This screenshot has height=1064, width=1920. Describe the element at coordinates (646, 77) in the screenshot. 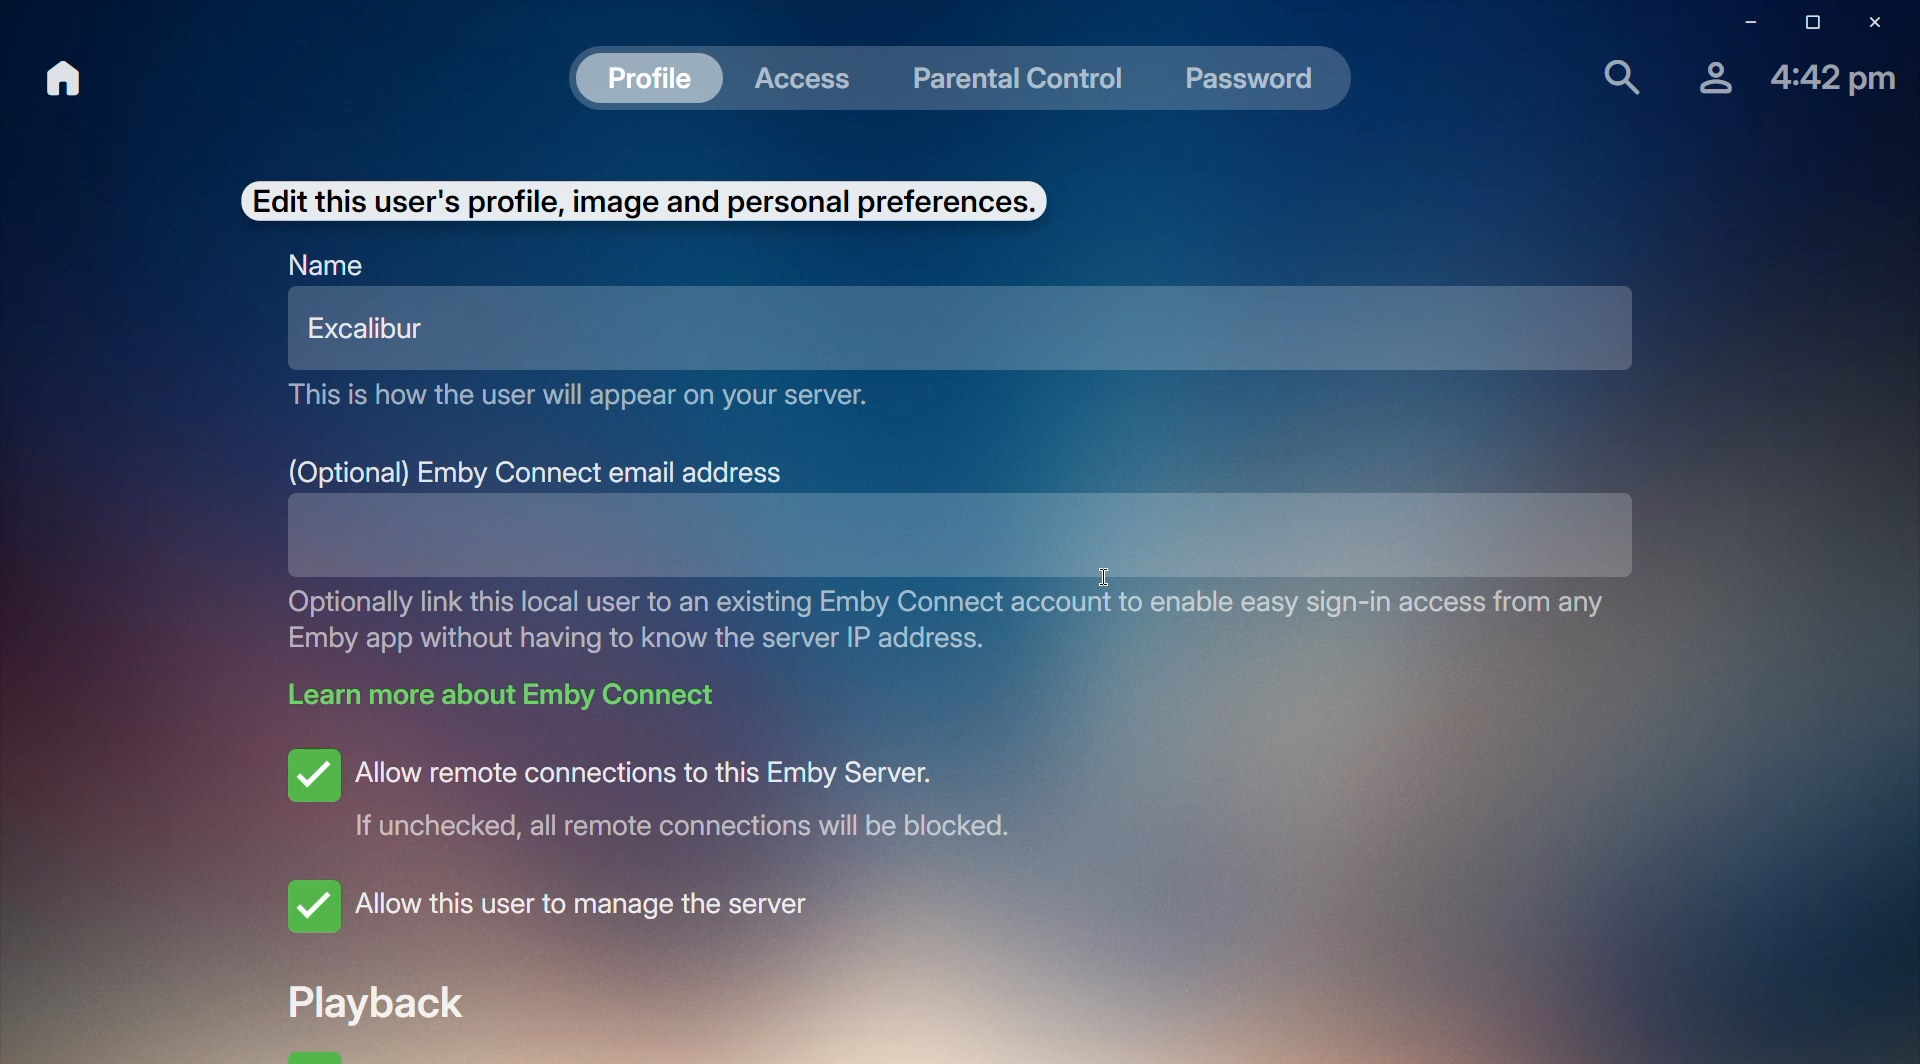

I see `Profile` at that location.